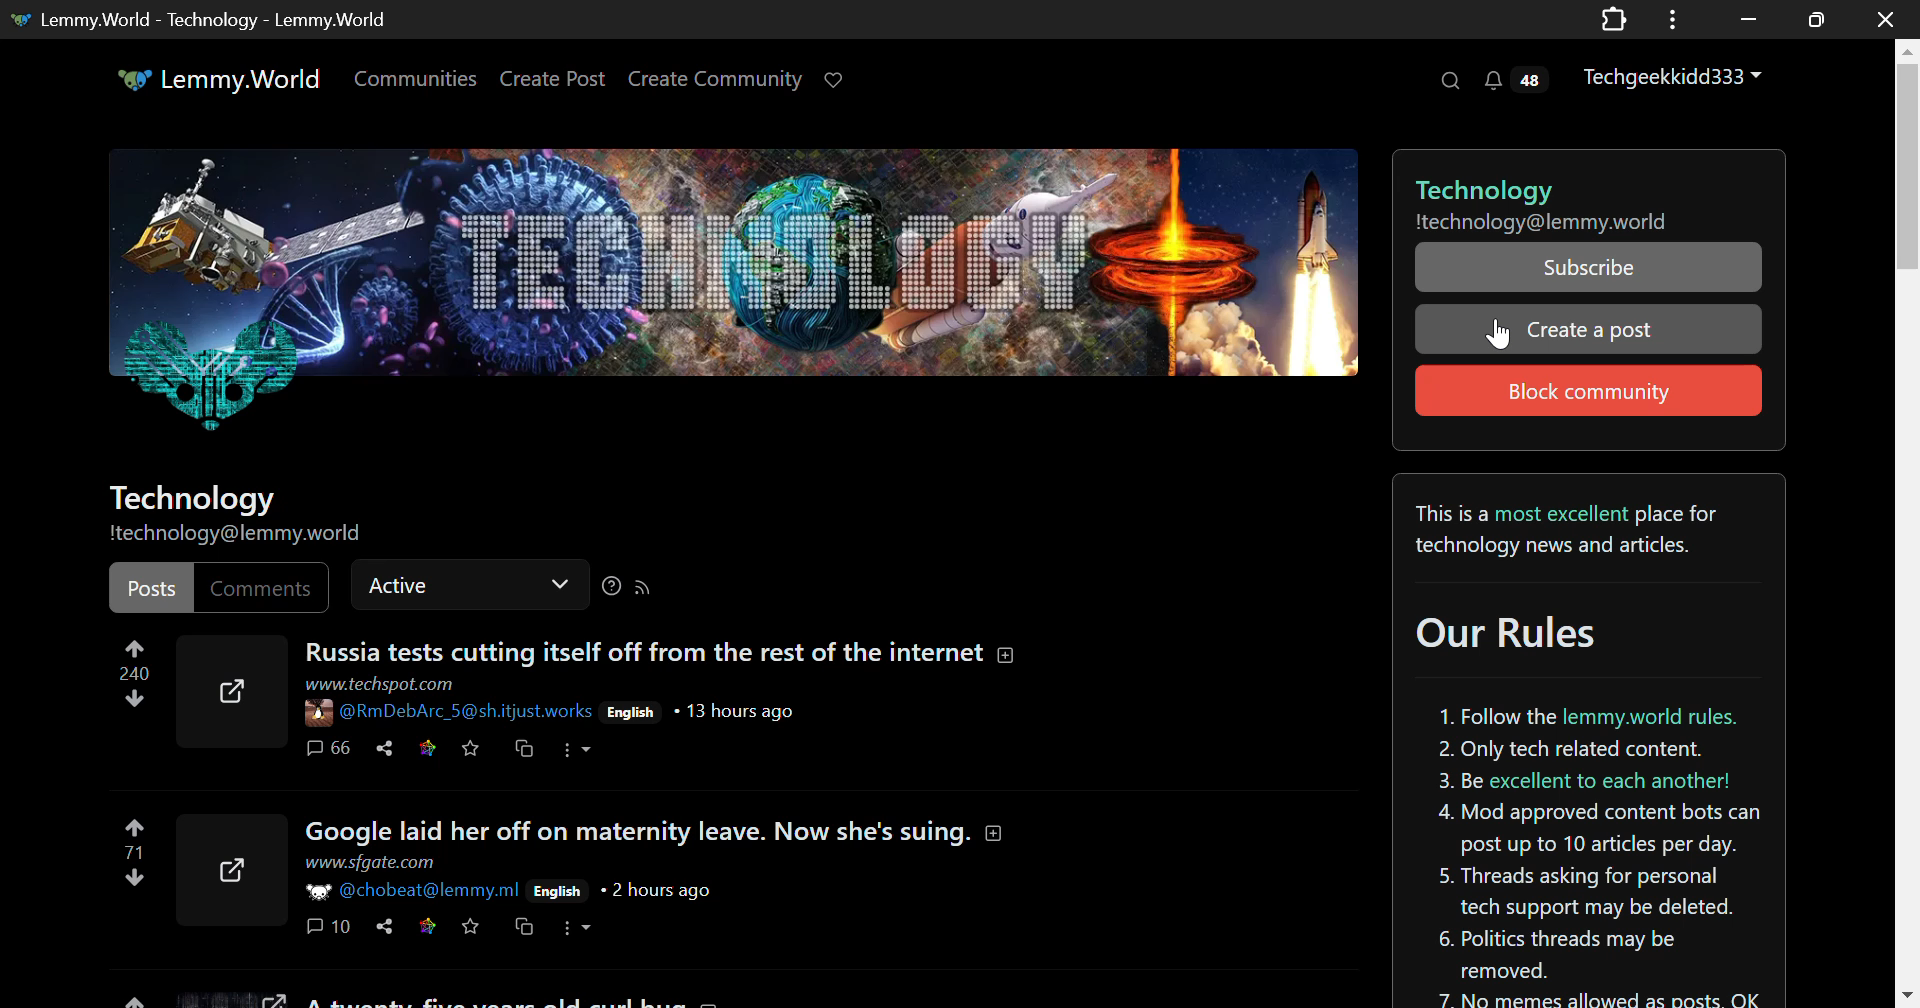 Image resolution: width=1920 pixels, height=1008 pixels. I want to click on Create post, so click(1591, 328).